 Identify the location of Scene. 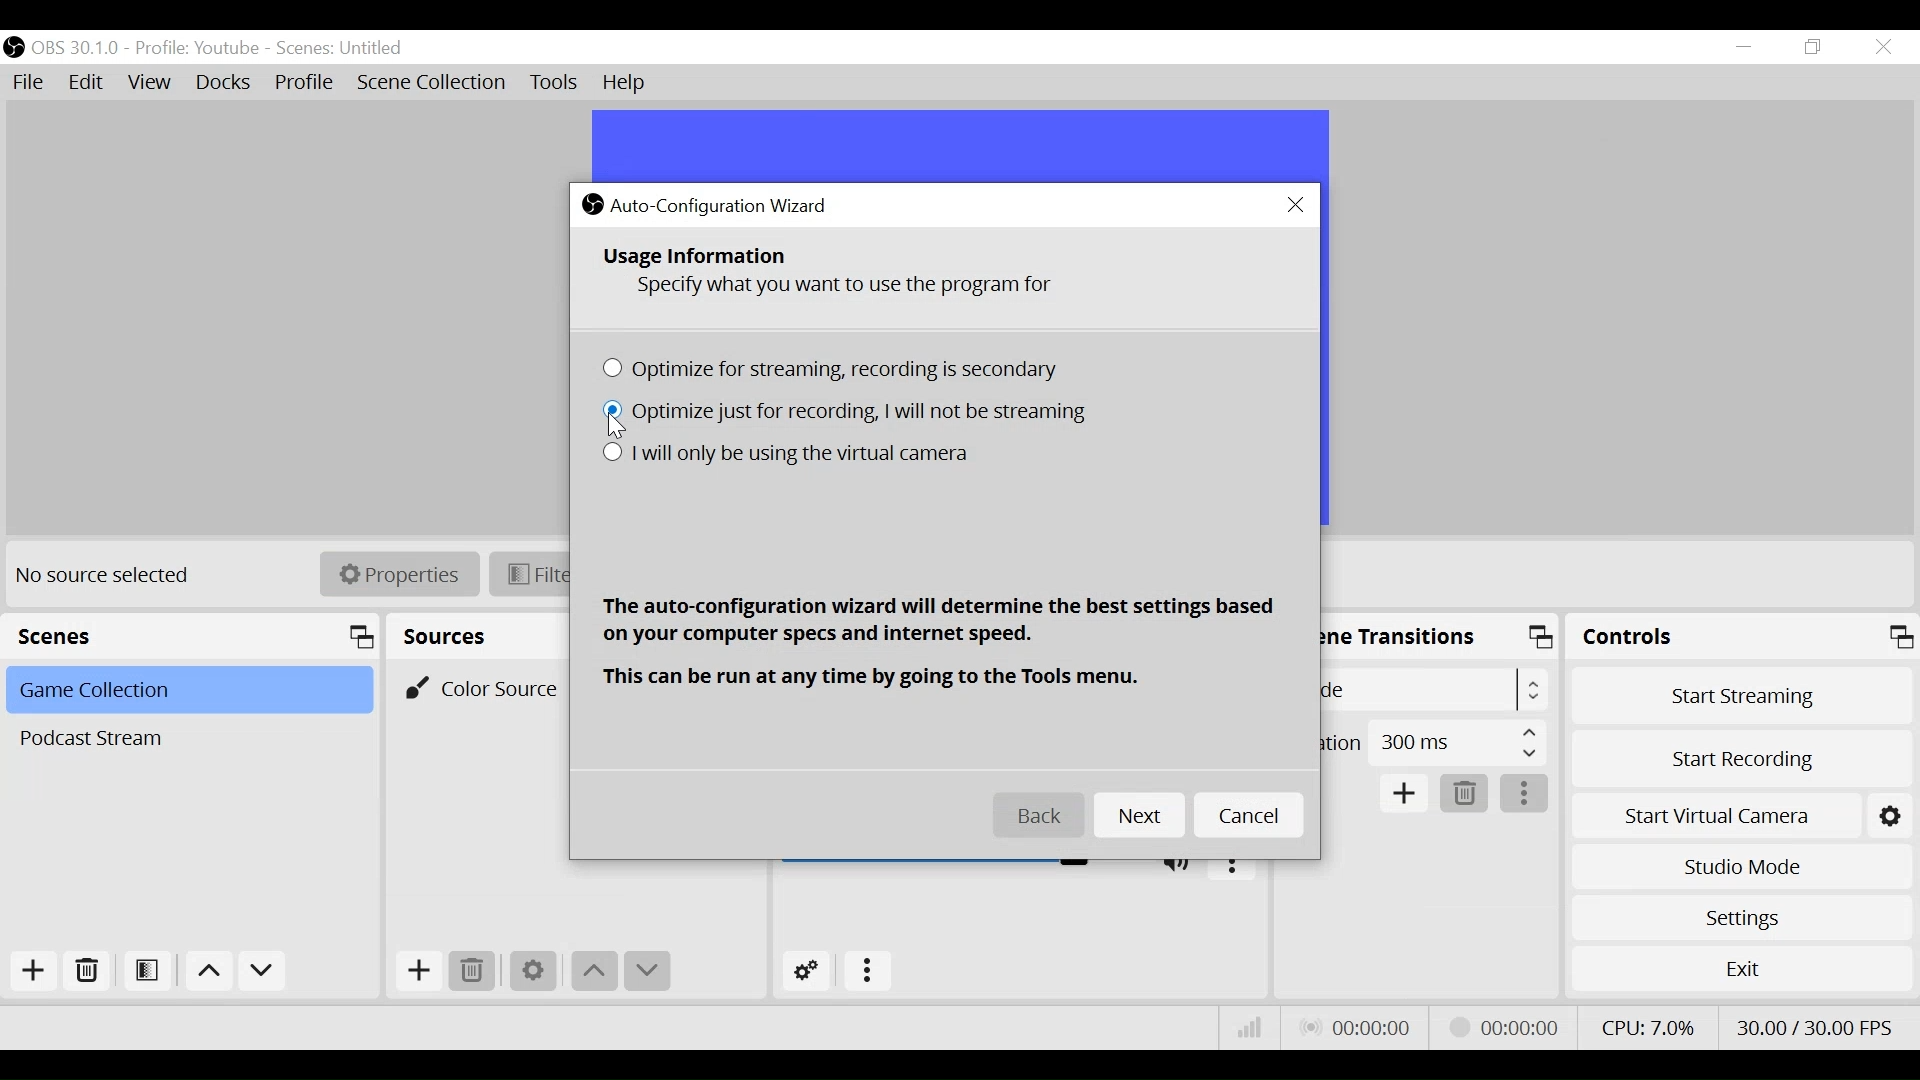
(186, 692).